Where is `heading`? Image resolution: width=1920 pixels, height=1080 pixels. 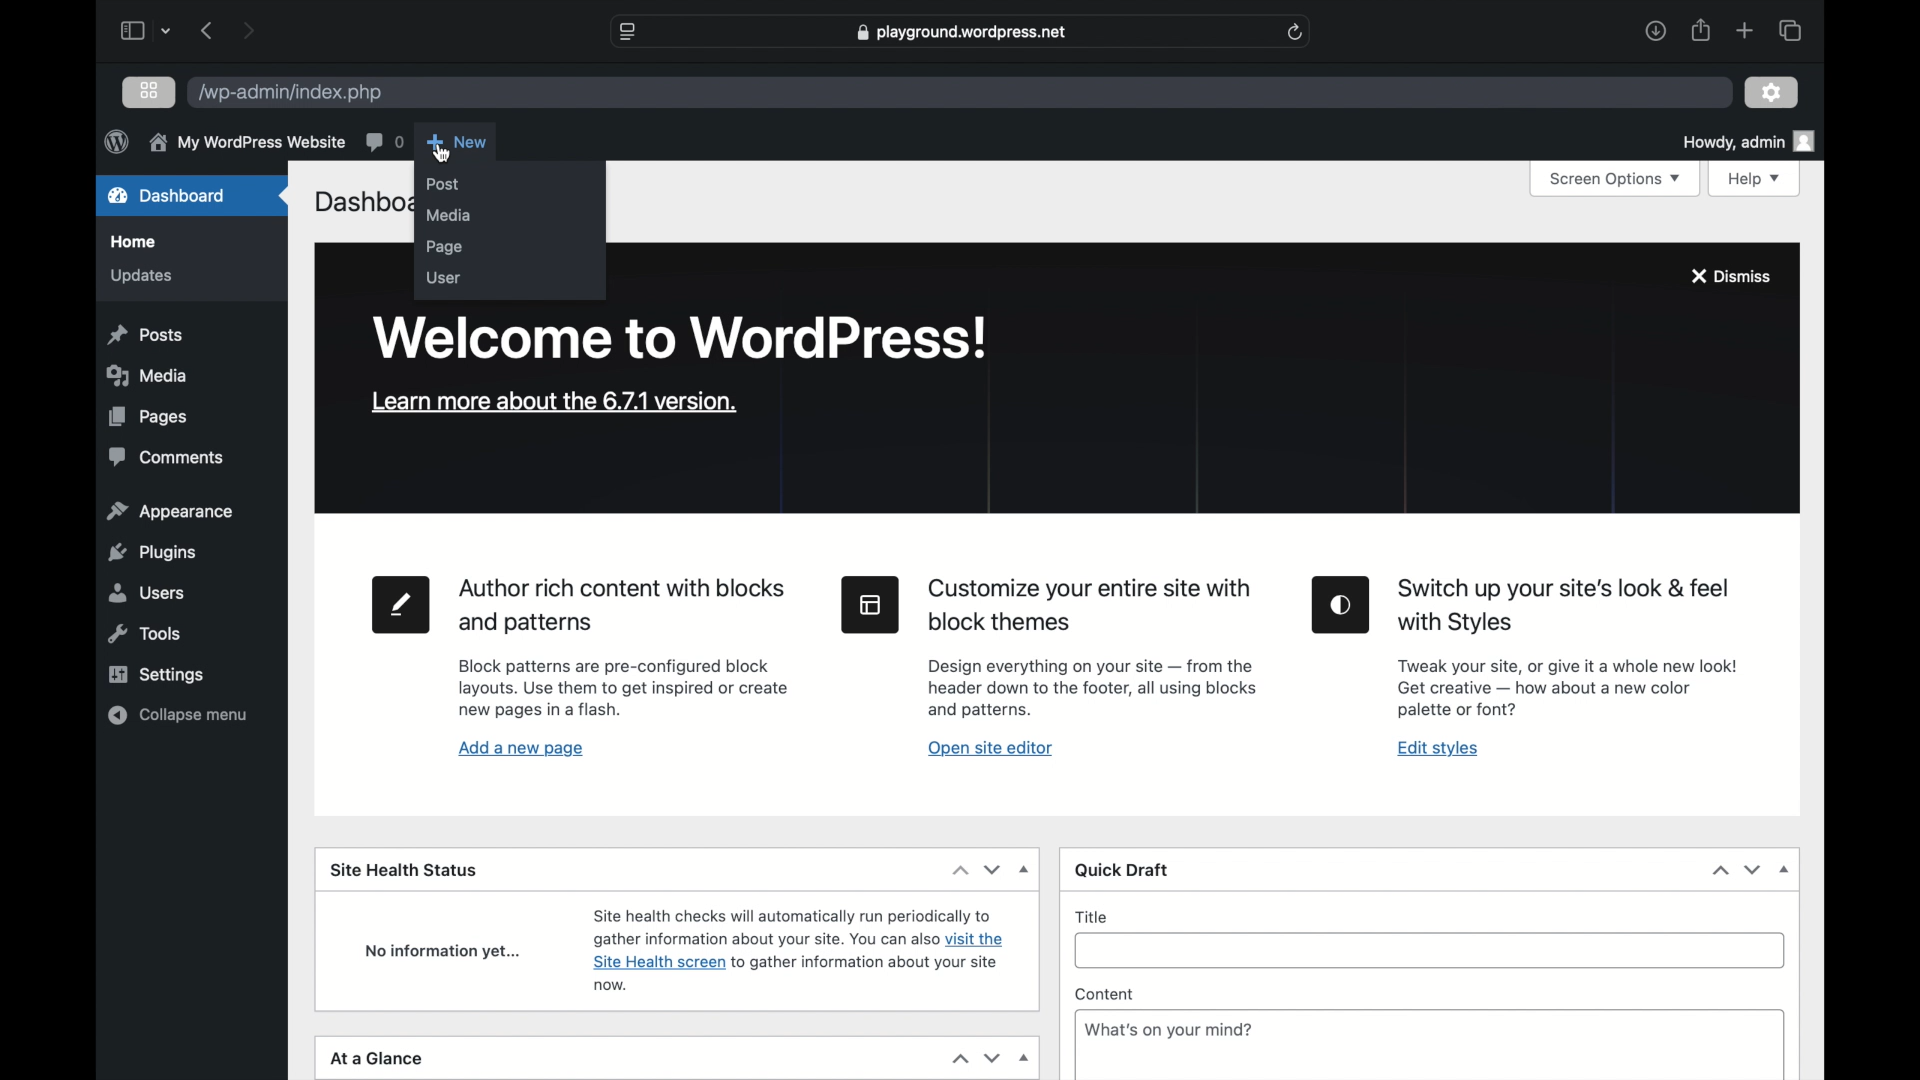
heading is located at coordinates (1566, 605).